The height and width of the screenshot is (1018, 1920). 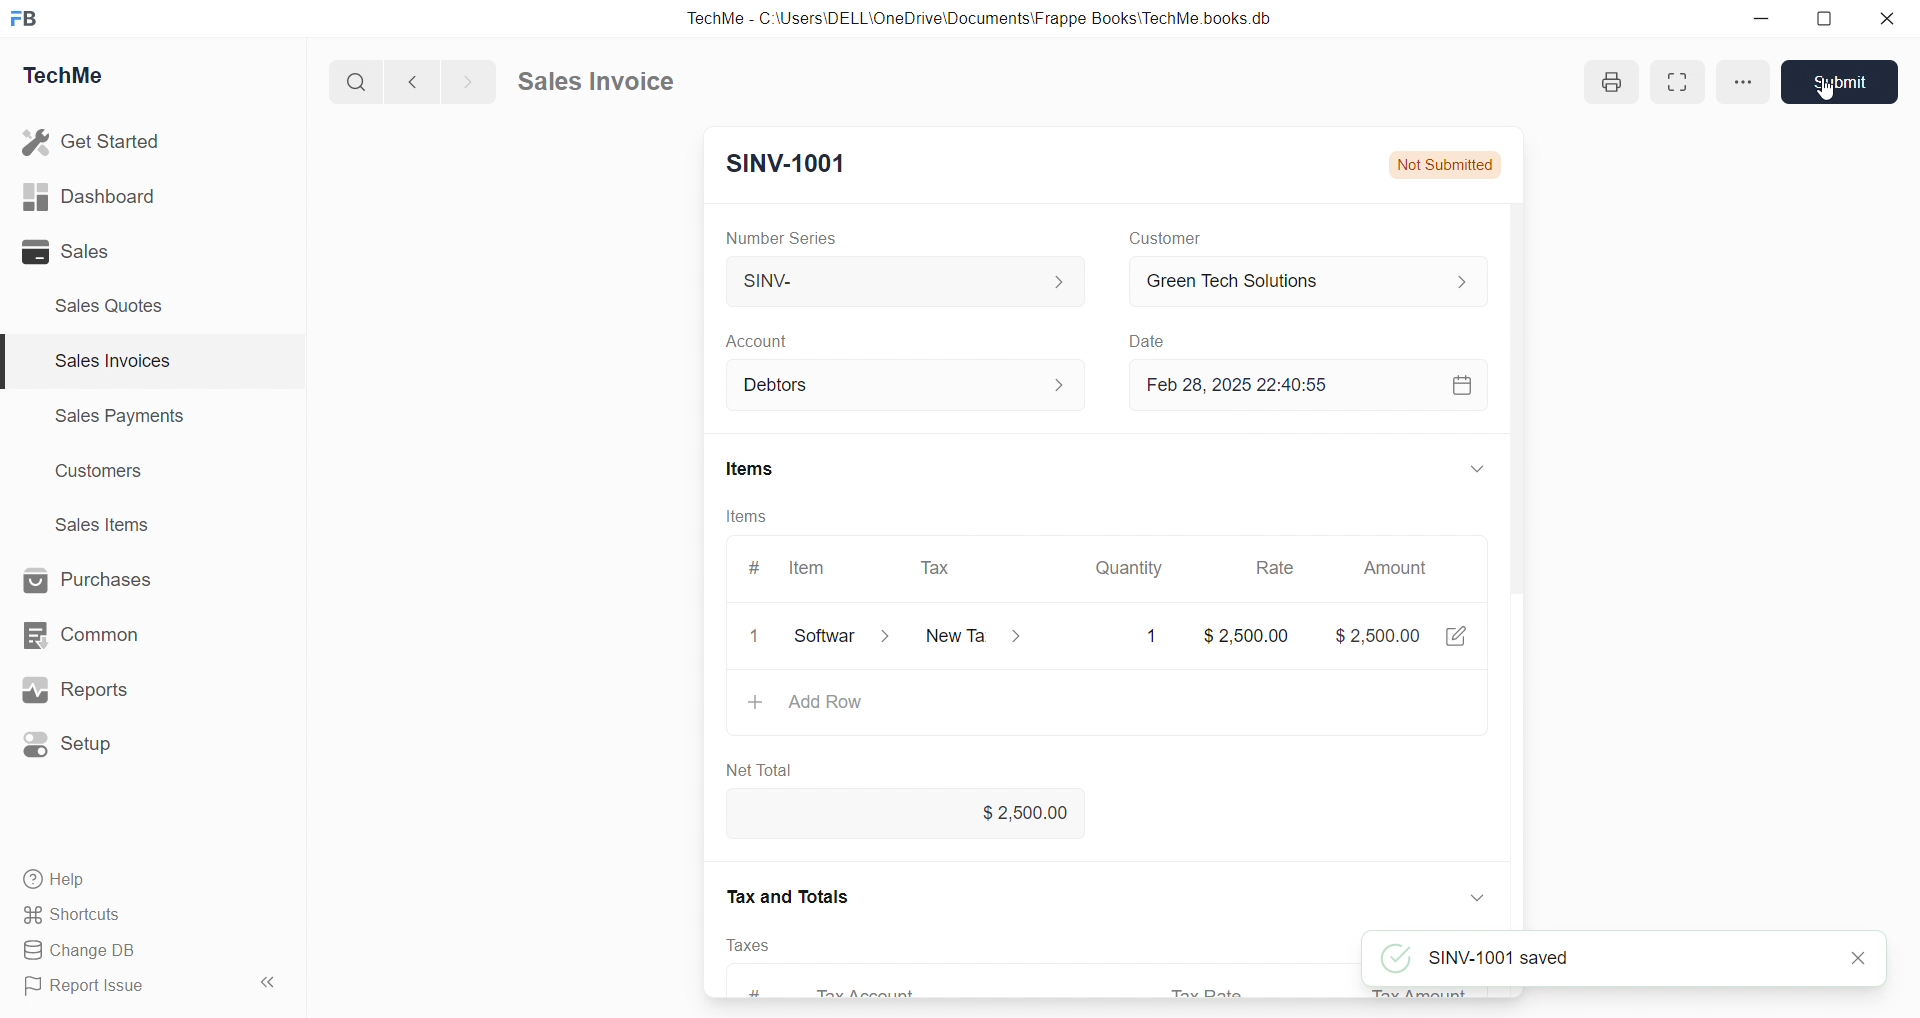 What do you see at coordinates (81, 635) in the screenshot?
I see `Common` at bounding box center [81, 635].